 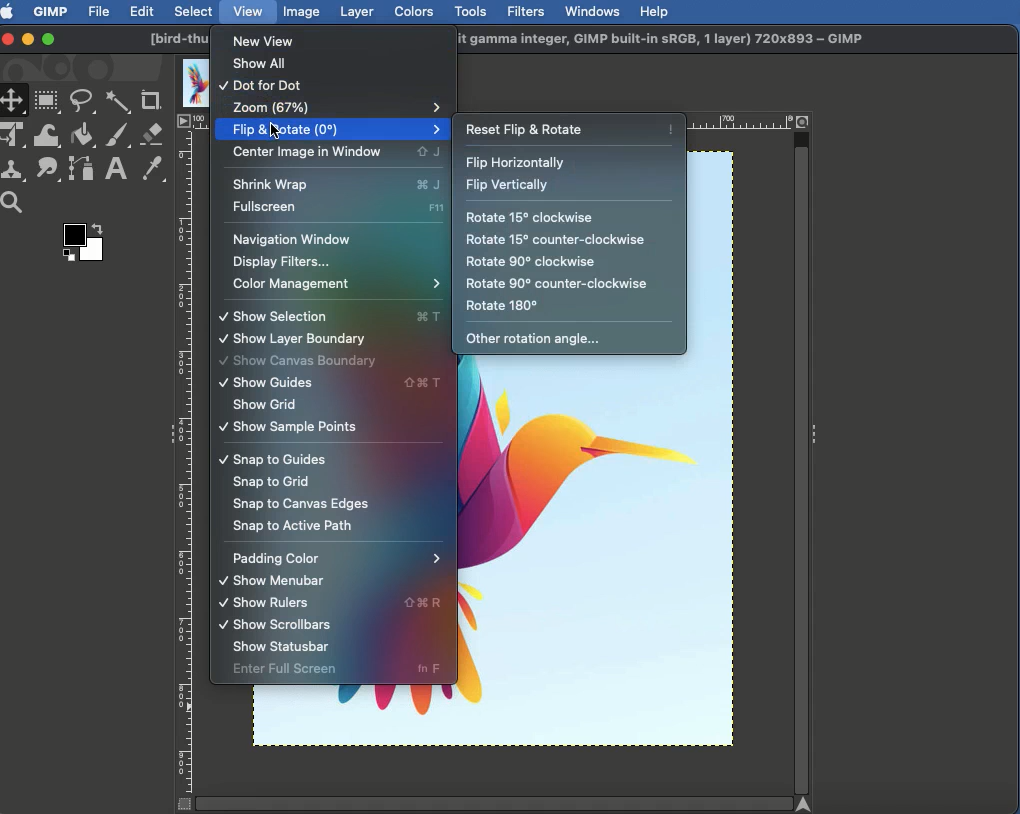 I want to click on caps lock+command+T, so click(x=426, y=383).